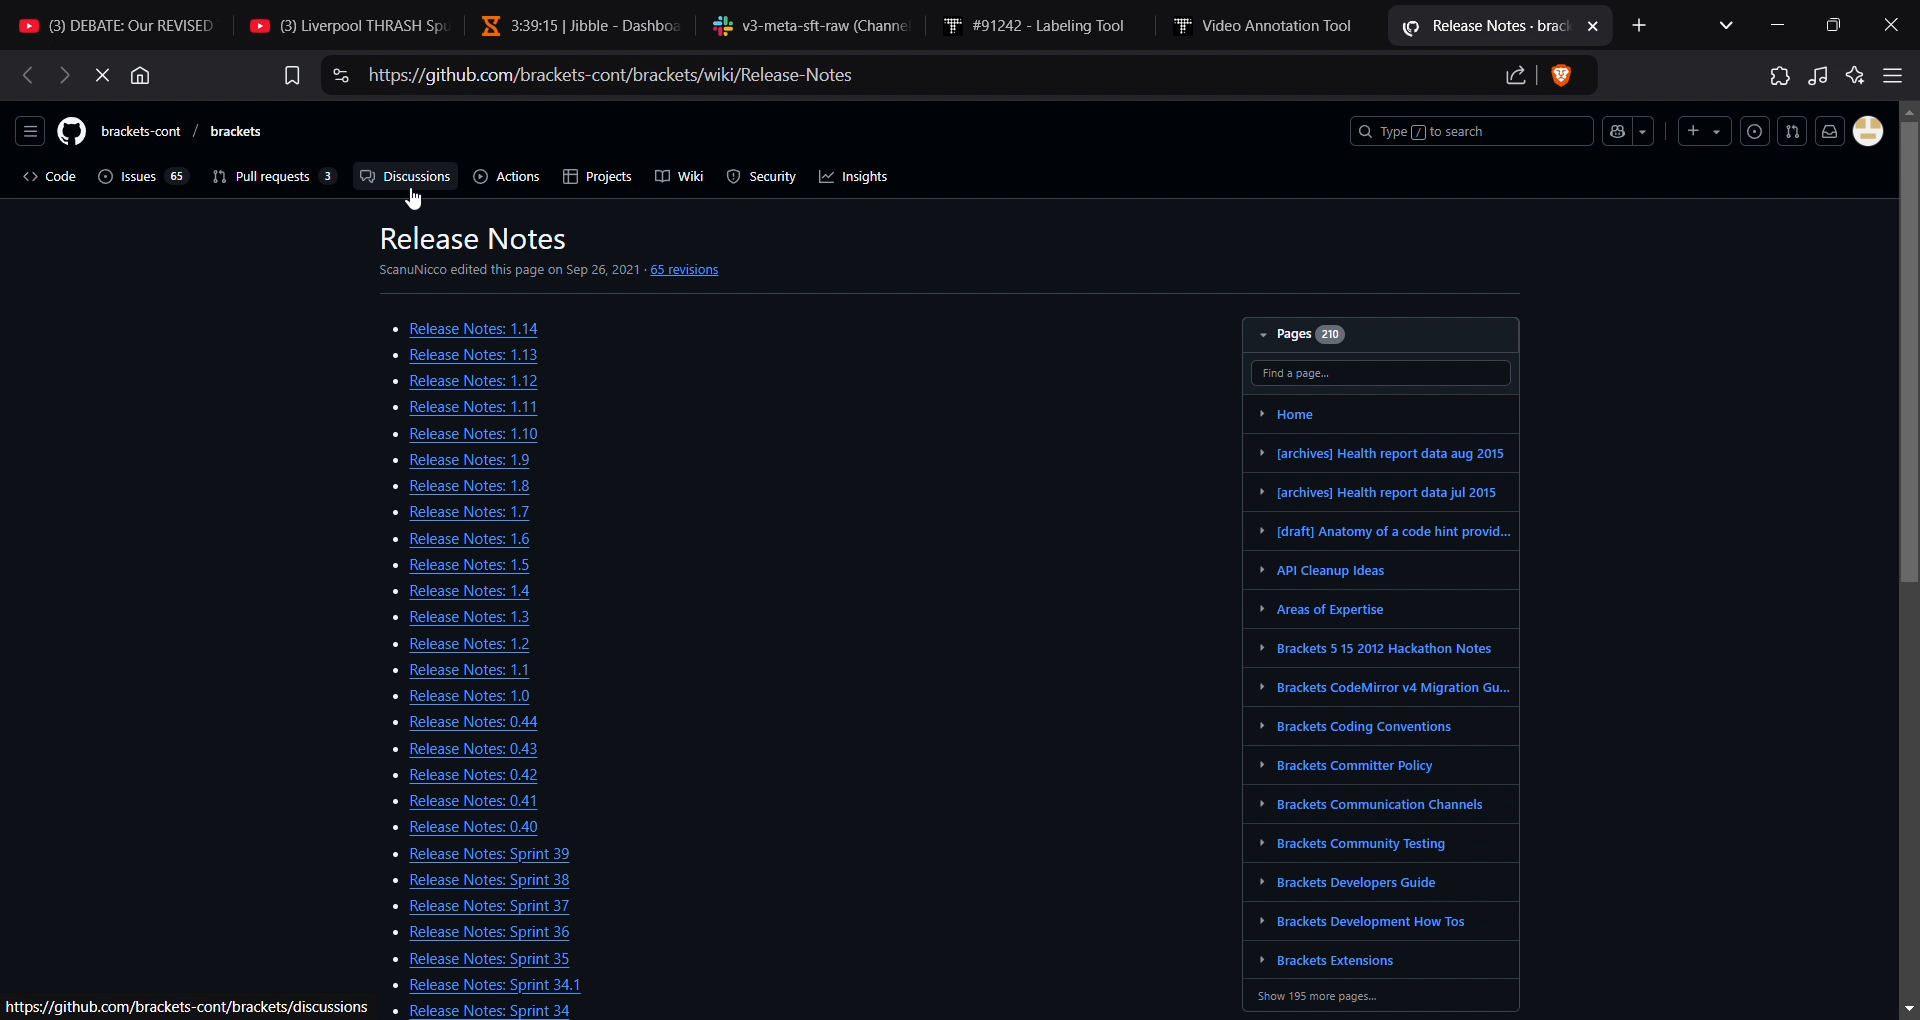 This screenshot has height=1020, width=1920. What do you see at coordinates (267, 176) in the screenshot?
I see `pull requests` at bounding box center [267, 176].